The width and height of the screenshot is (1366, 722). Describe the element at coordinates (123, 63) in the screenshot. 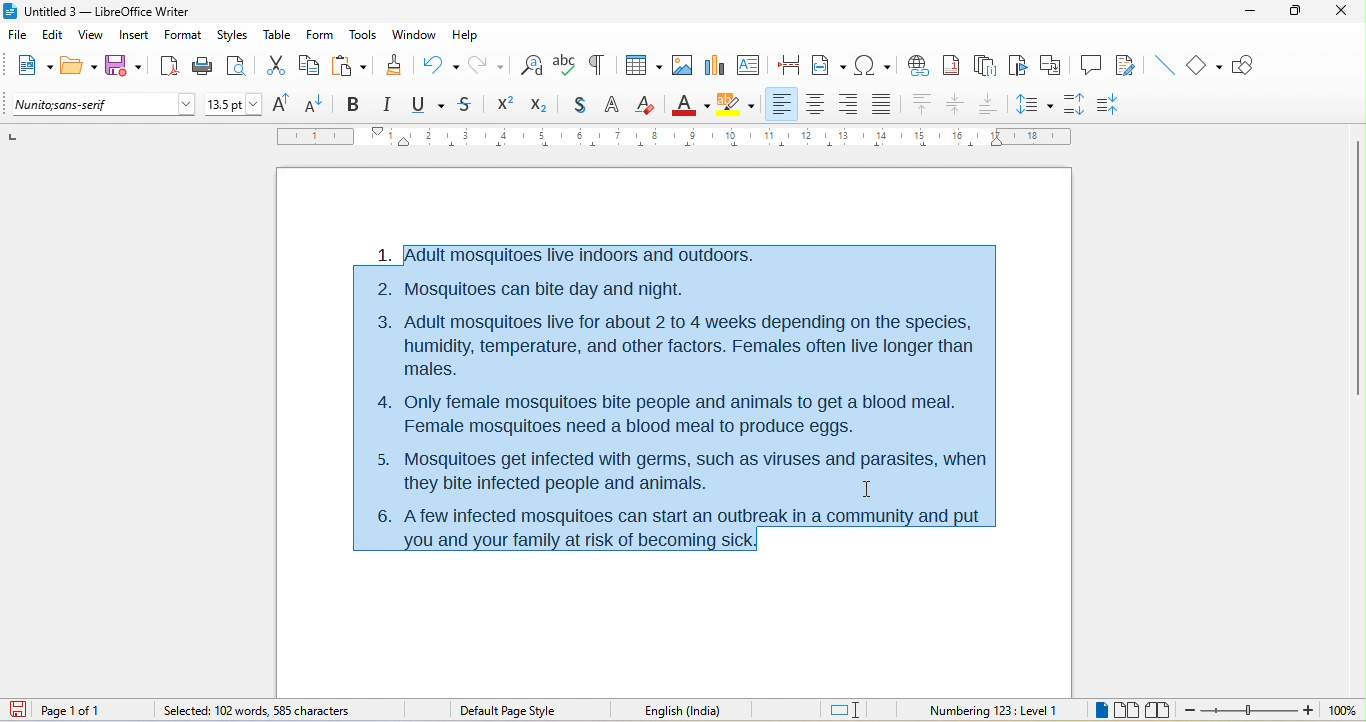

I see `save` at that location.